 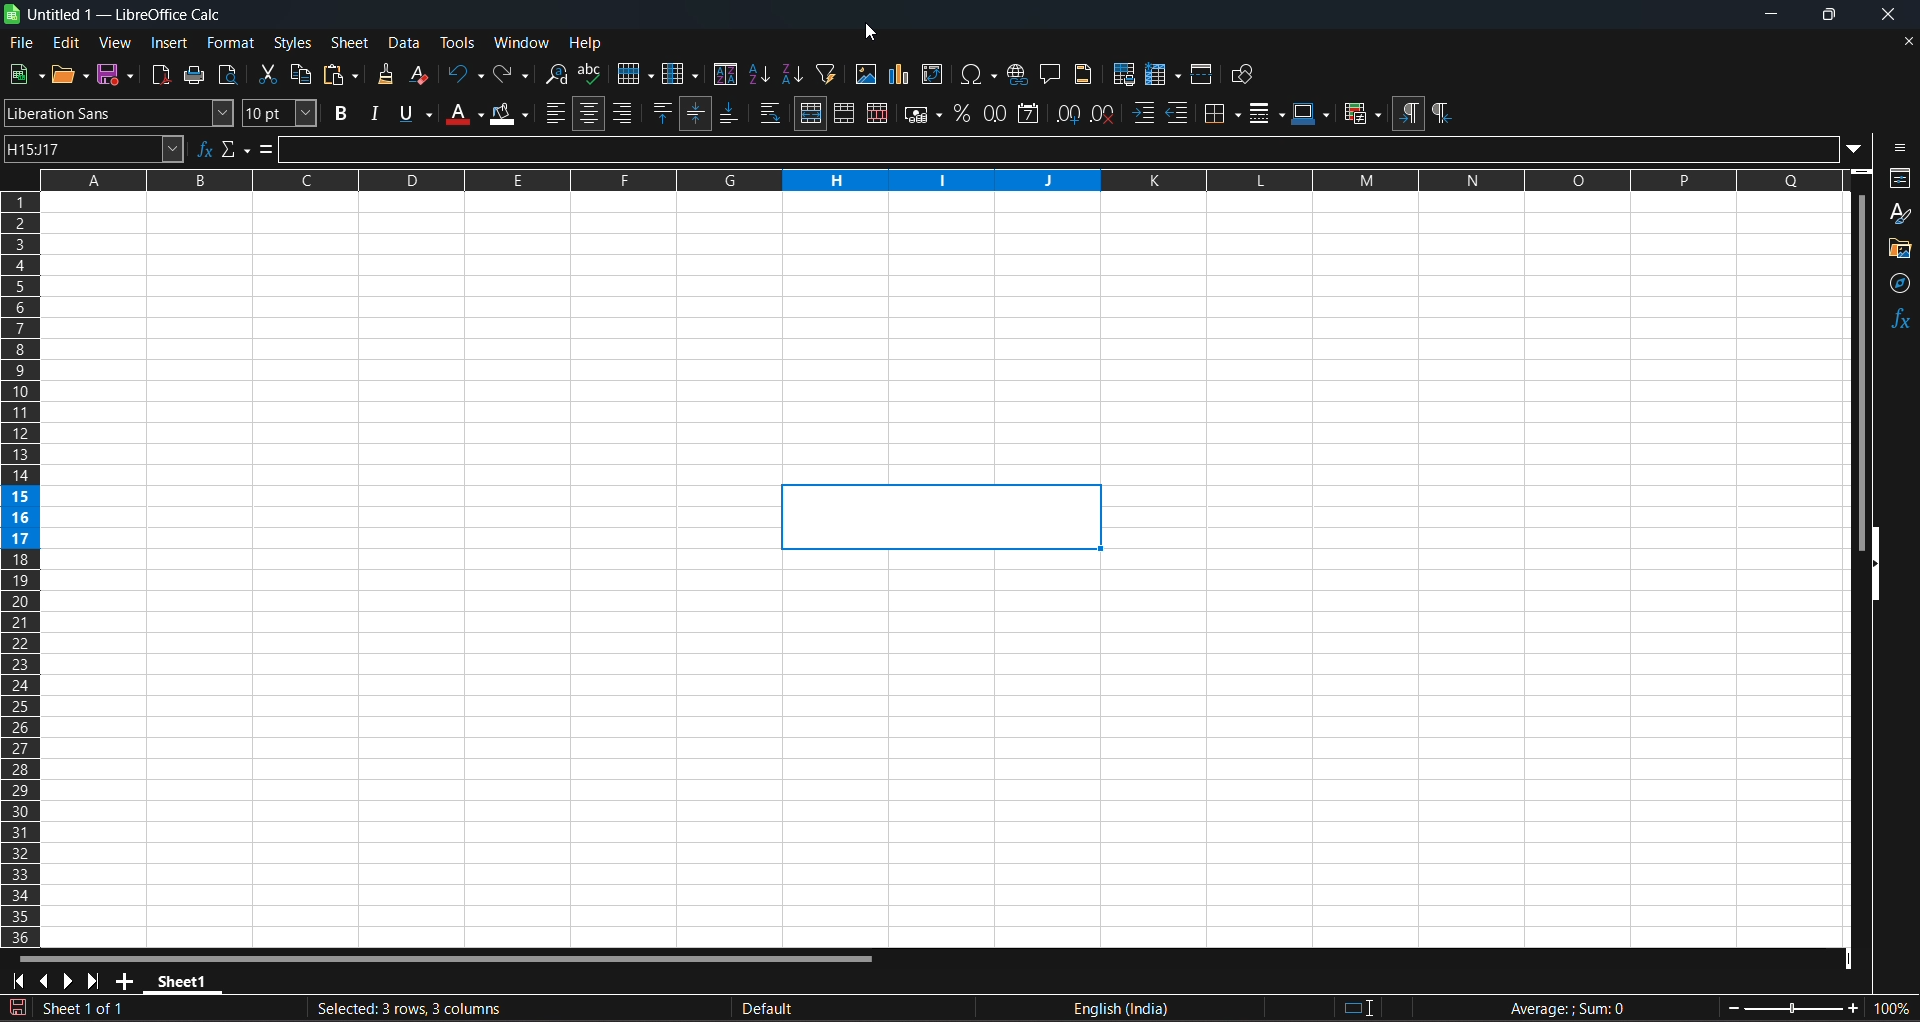 I want to click on font name, so click(x=120, y=112).